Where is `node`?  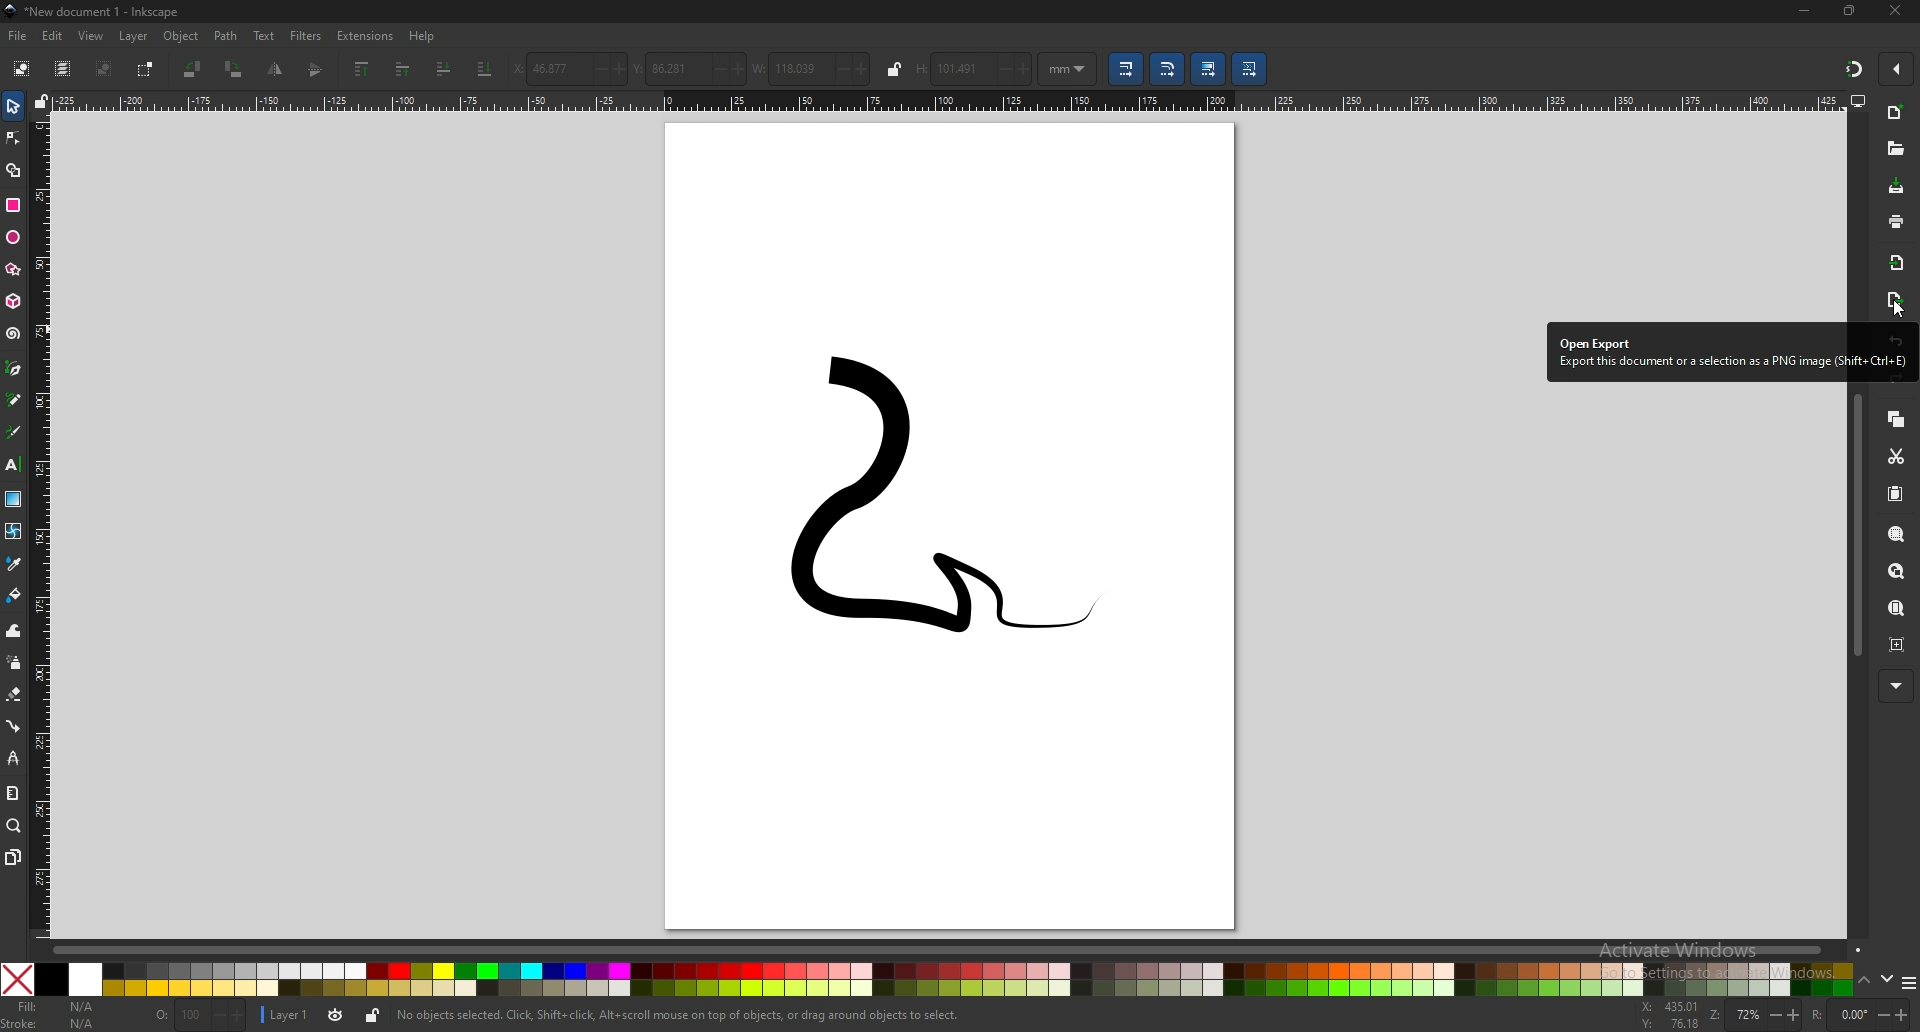 node is located at coordinates (13, 138).